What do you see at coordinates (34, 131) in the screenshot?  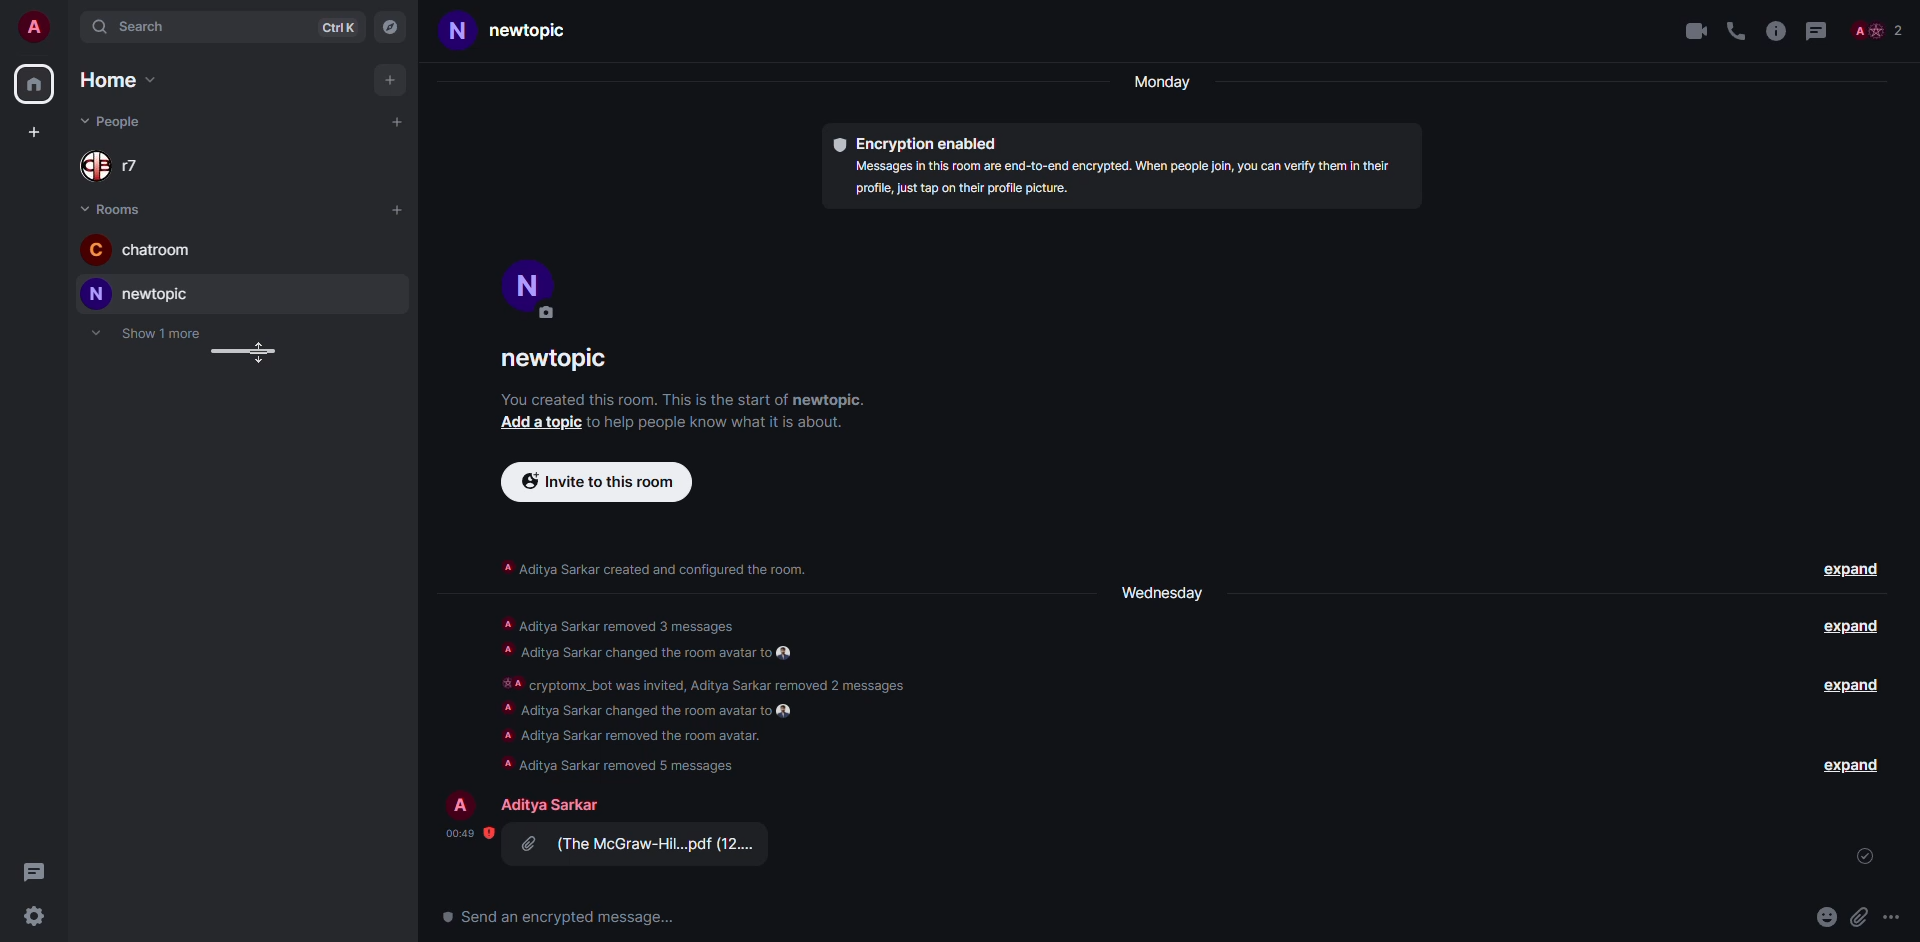 I see `add` at bounding box center [34, 131].